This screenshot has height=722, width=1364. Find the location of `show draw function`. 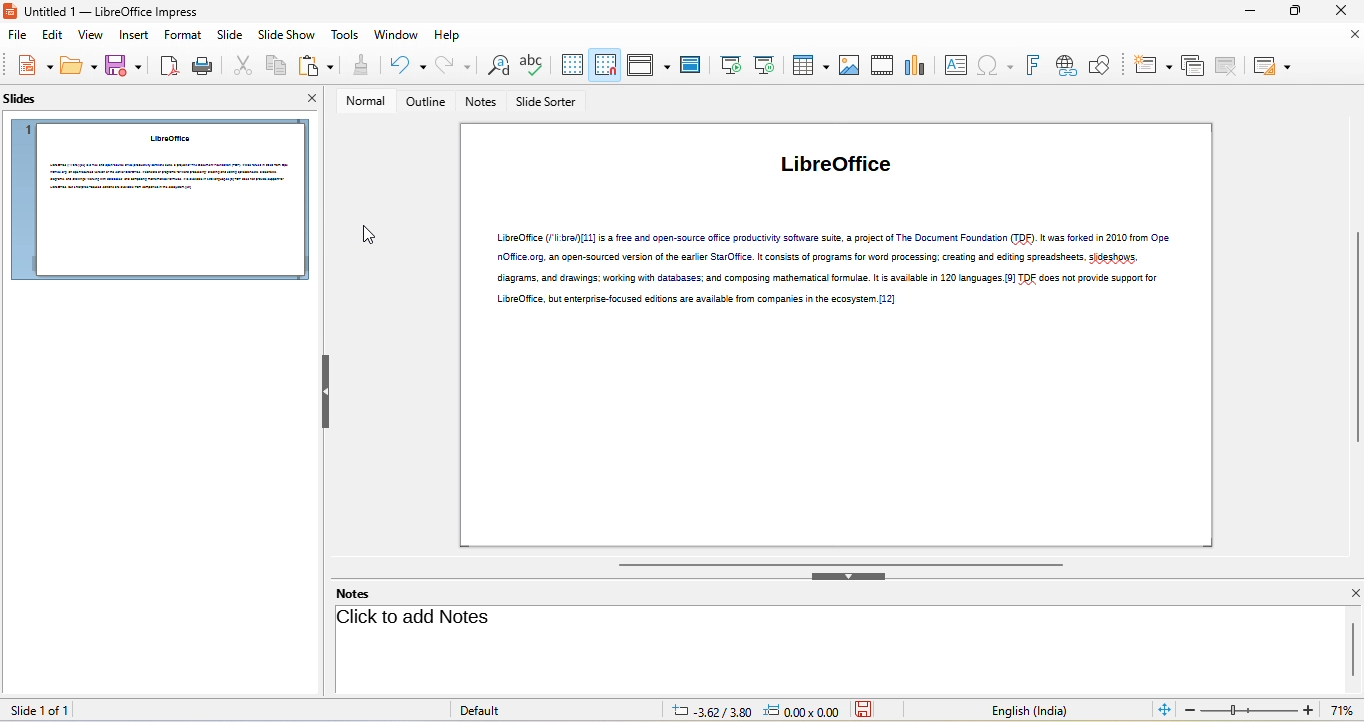

show draw function is located at coordinates (1101, 65).